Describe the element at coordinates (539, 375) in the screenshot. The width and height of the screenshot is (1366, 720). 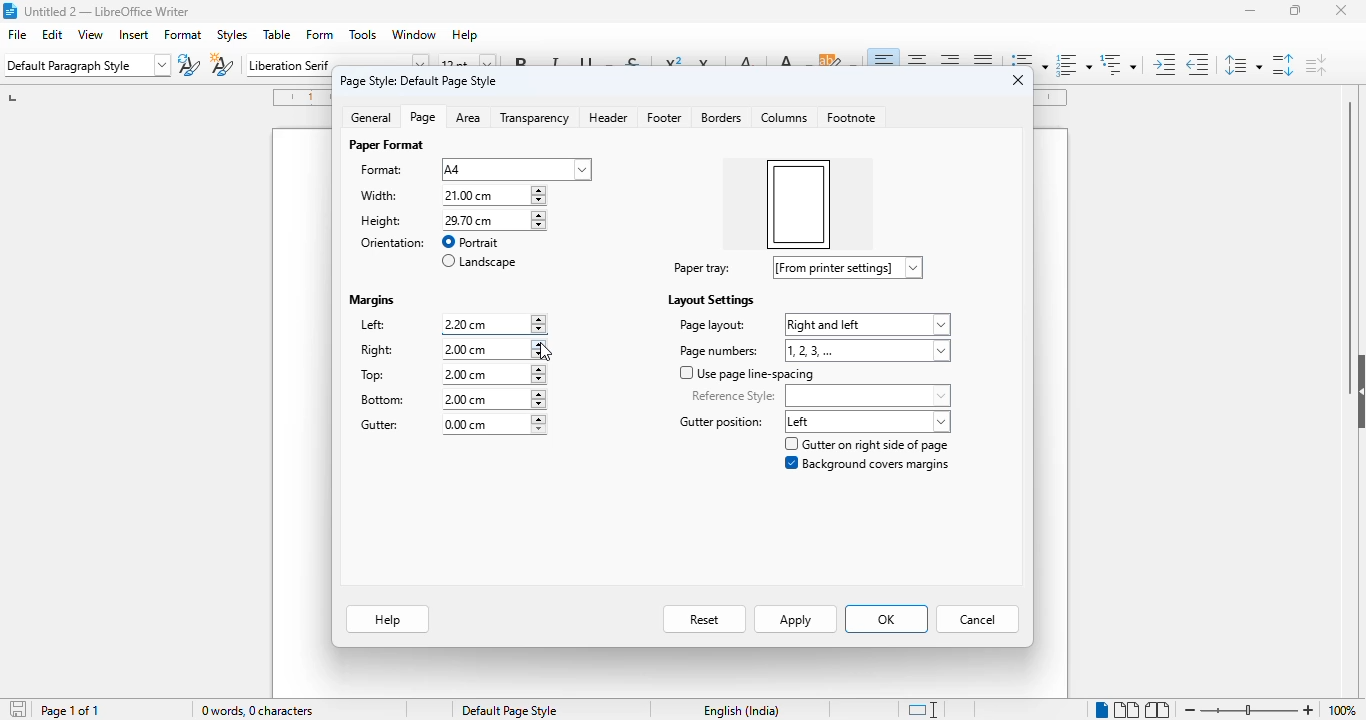
I see `increment or decrement ` at that location.